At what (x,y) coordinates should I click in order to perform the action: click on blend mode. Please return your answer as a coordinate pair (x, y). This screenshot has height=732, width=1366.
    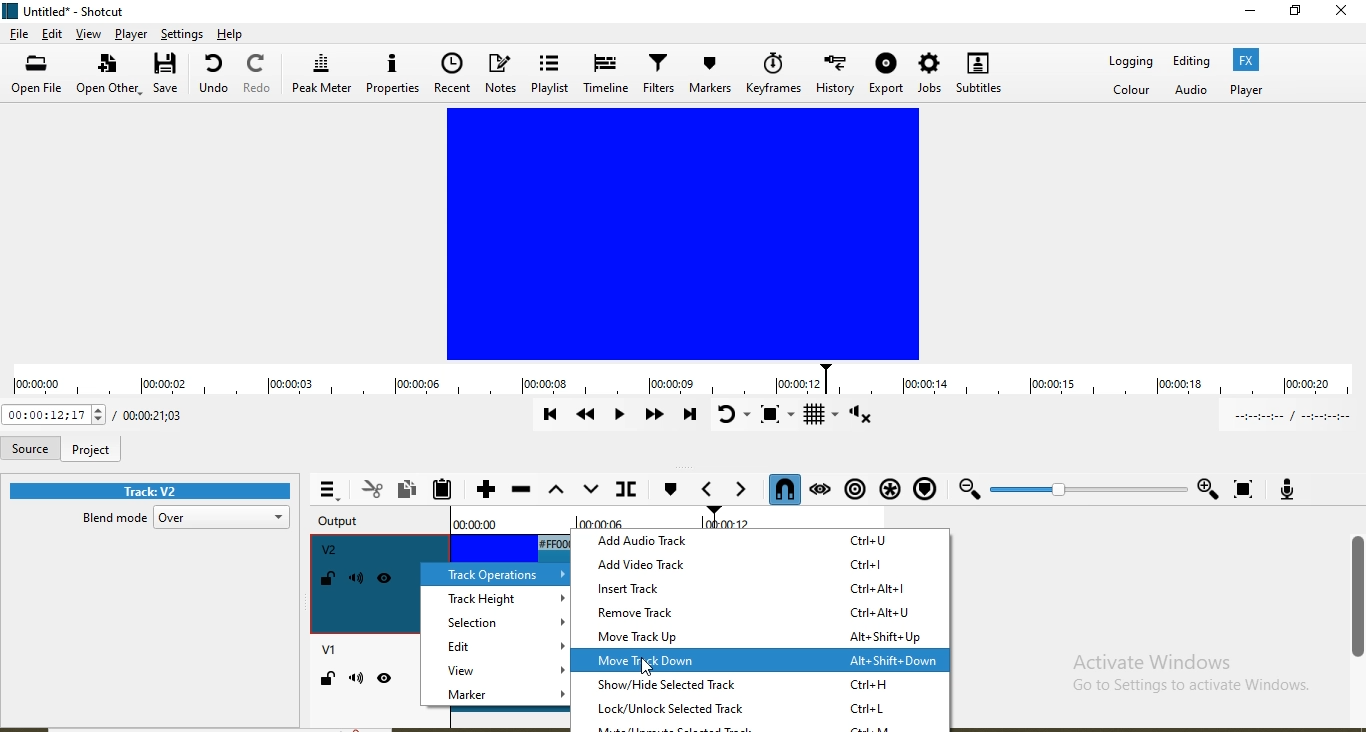
    Looking at the image, I should click on (109, 521).